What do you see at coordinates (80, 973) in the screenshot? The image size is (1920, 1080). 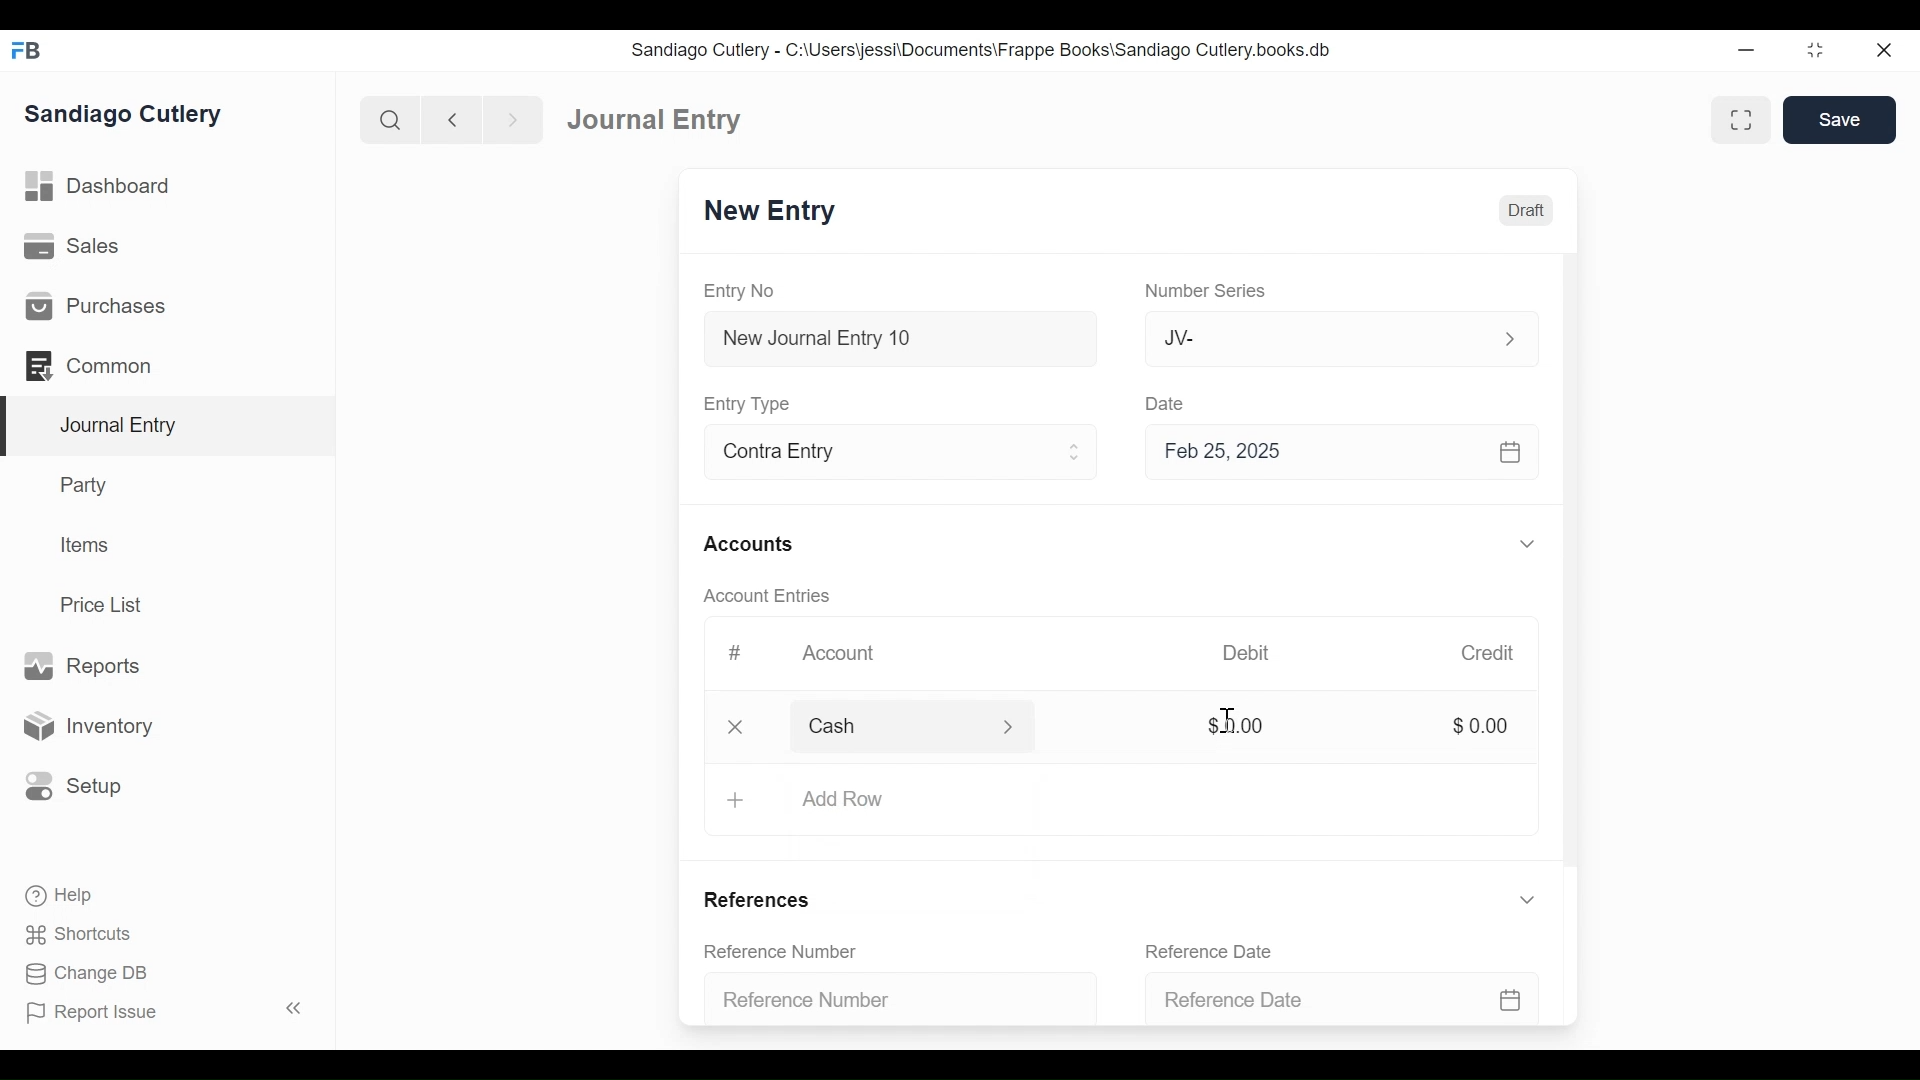 I see `Change DB` at bounding box center [80, 973].